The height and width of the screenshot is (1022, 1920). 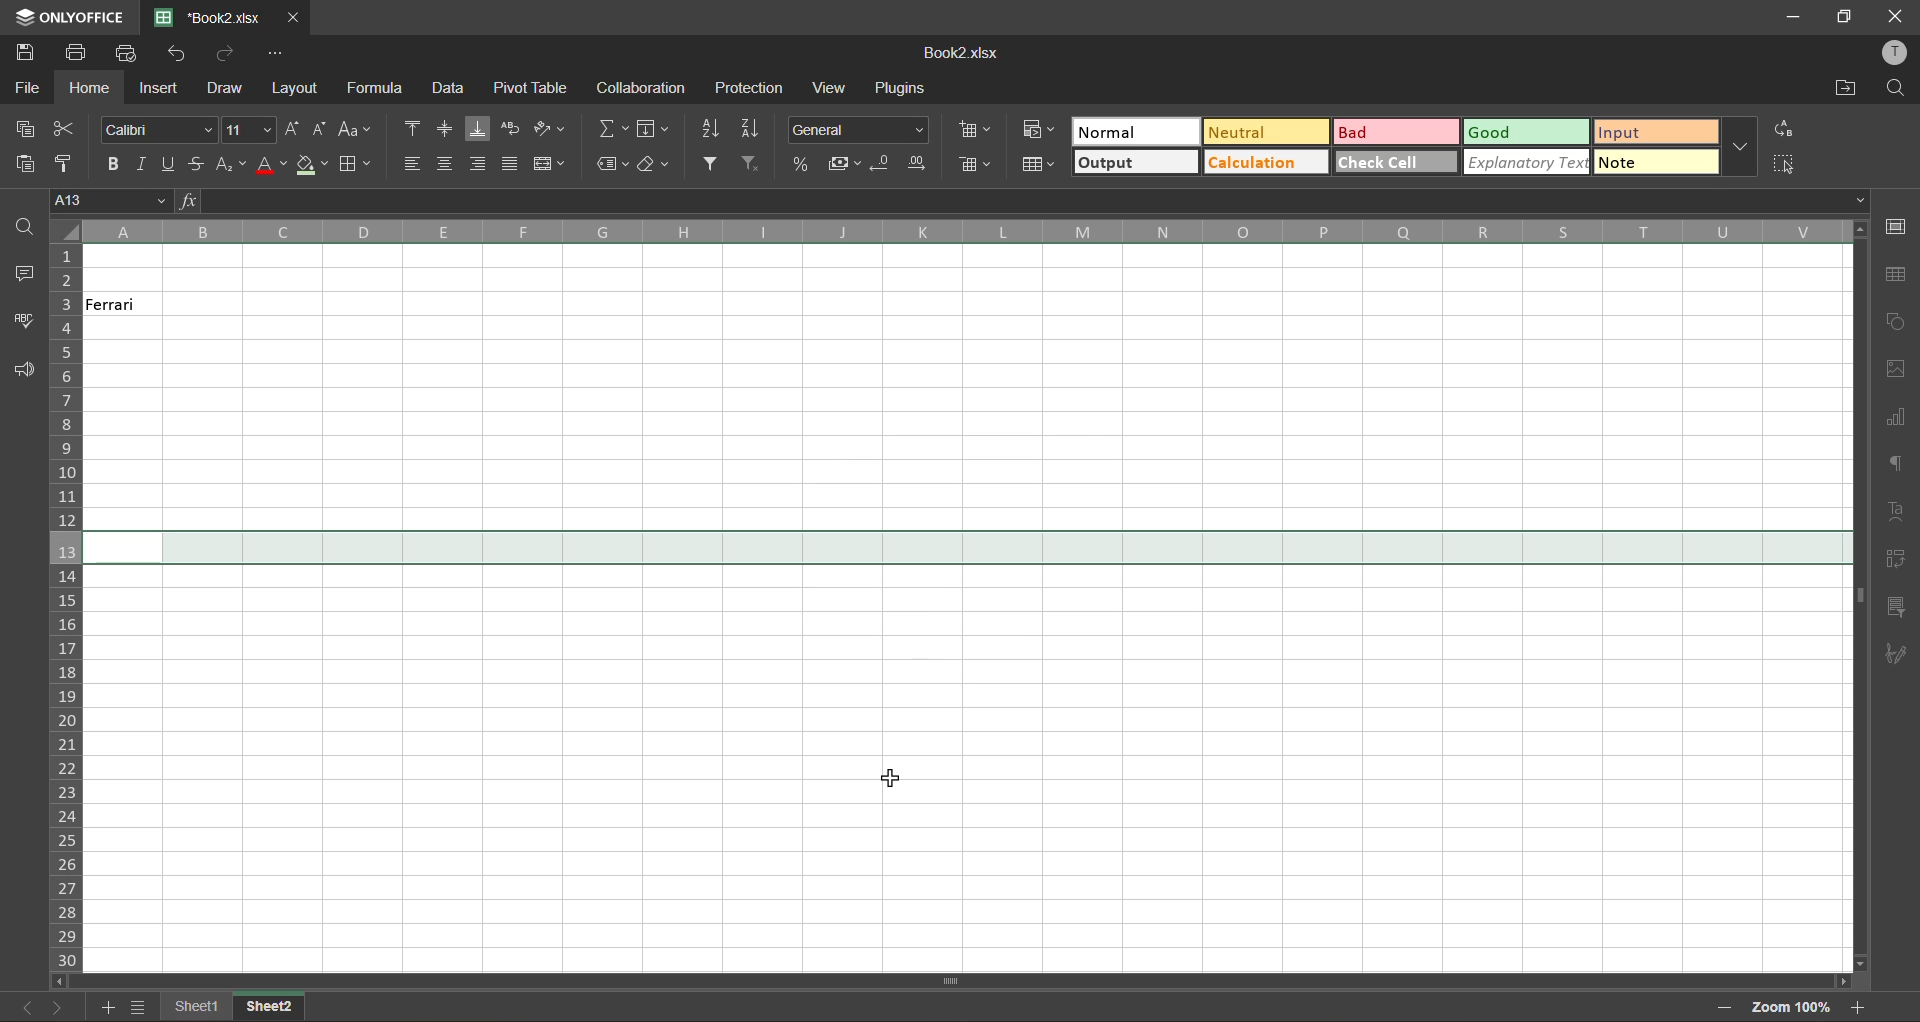 What do you see at coordinates (509, 128) in the screenshot?
I see `wrap text` at bounding box center [509, 128].